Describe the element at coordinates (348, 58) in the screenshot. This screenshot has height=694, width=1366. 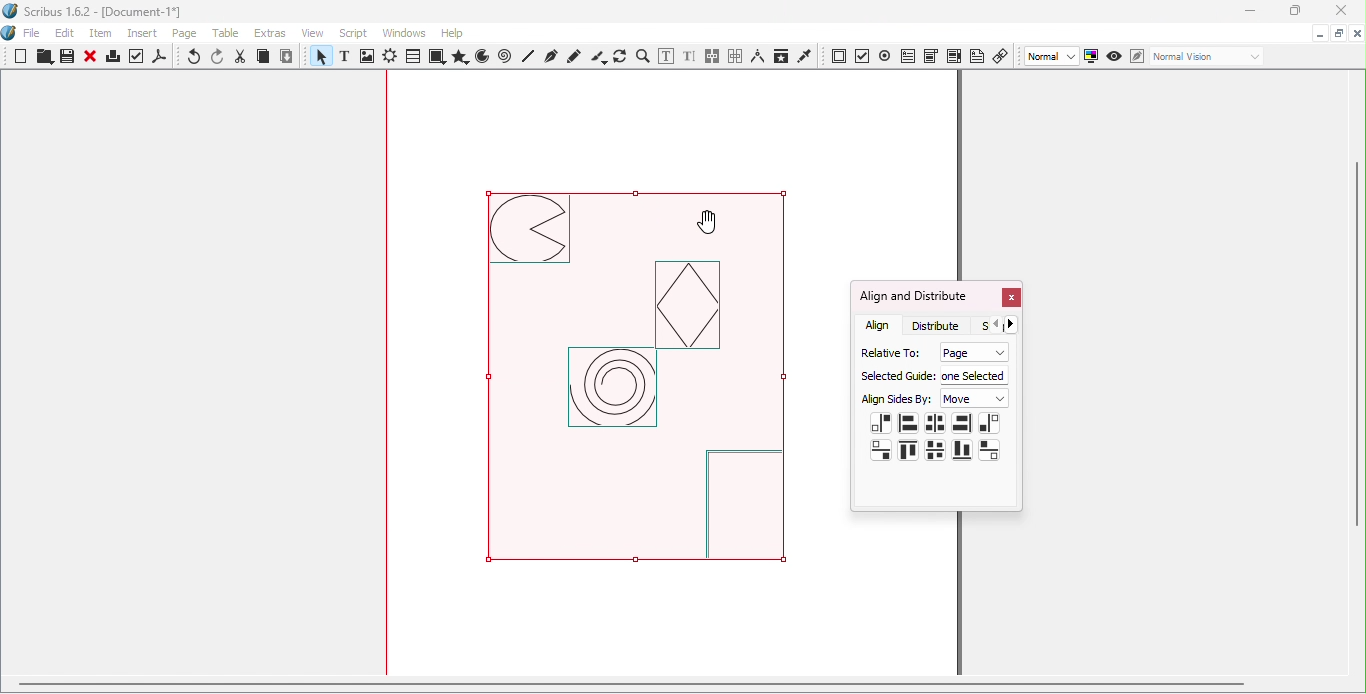
I see `Text frame` at that location.